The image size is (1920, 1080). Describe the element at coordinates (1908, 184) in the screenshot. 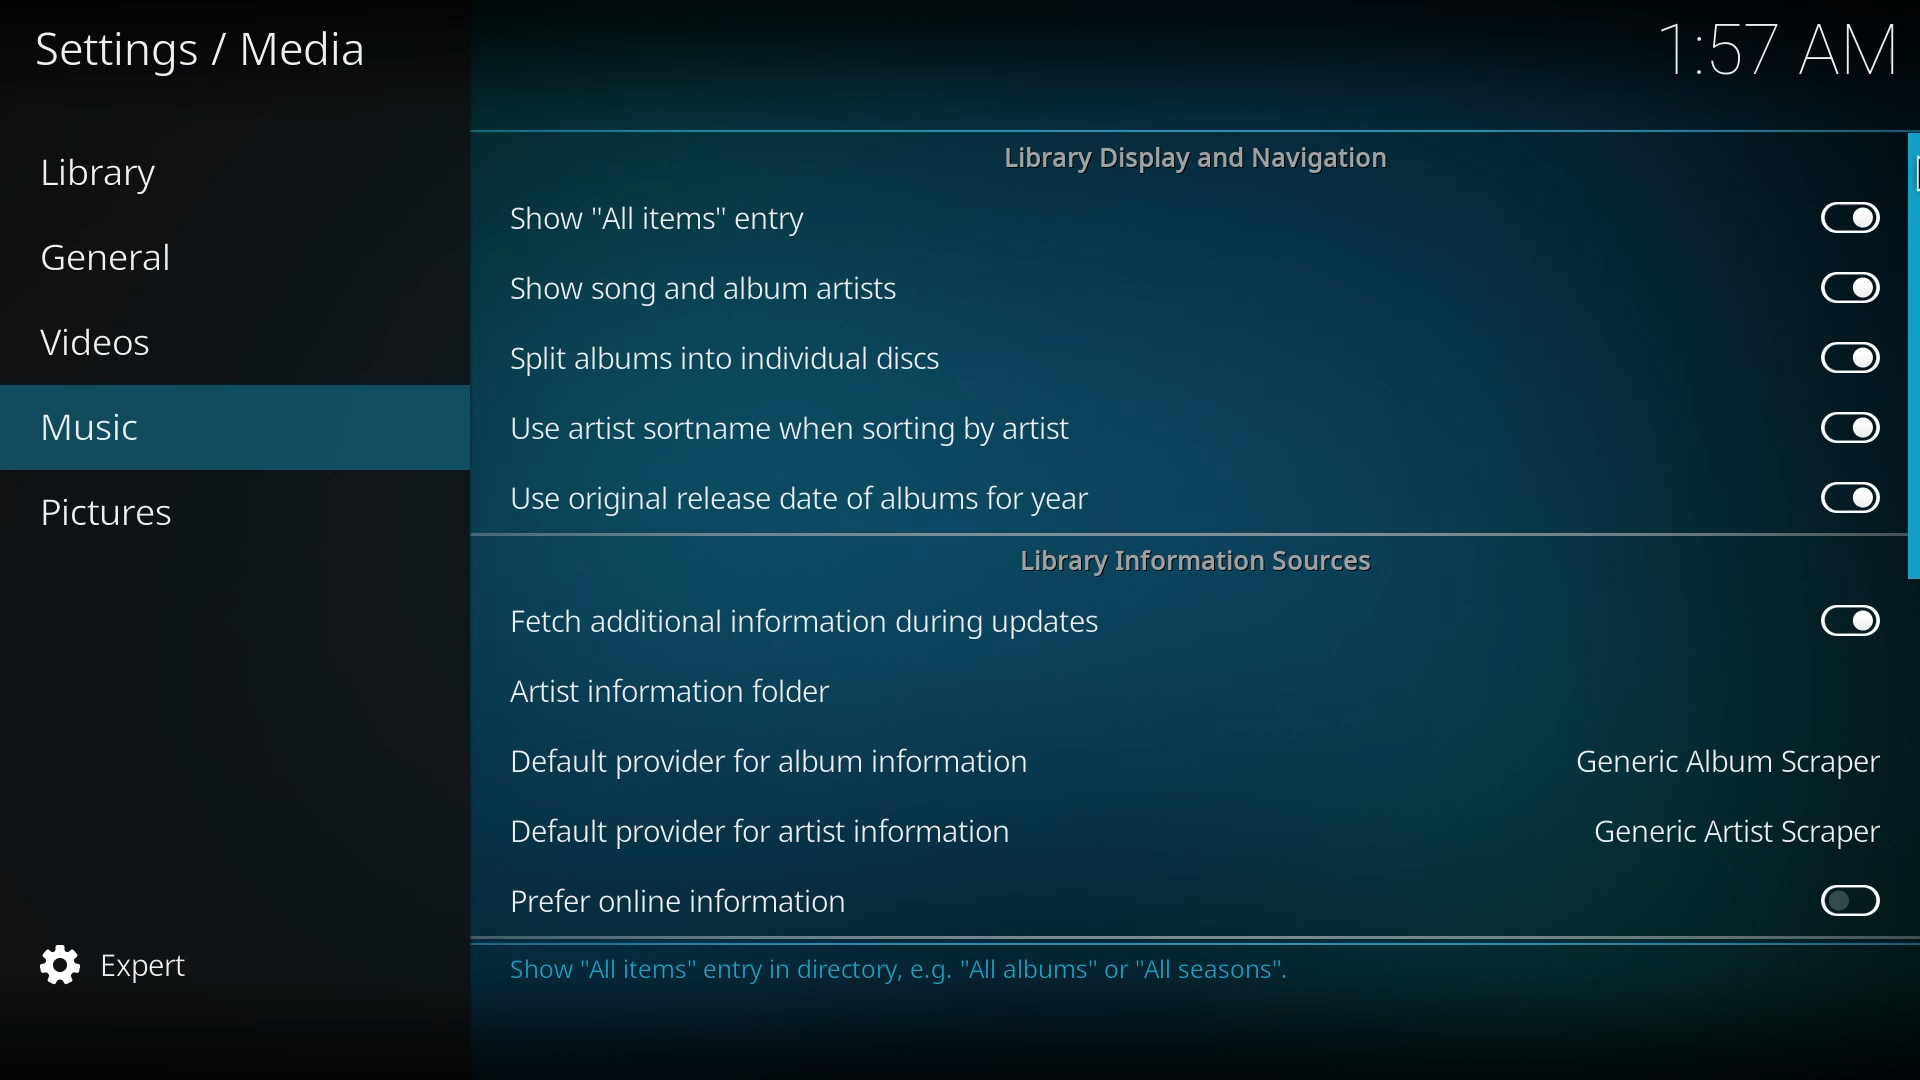

I see `cursor` at that location.